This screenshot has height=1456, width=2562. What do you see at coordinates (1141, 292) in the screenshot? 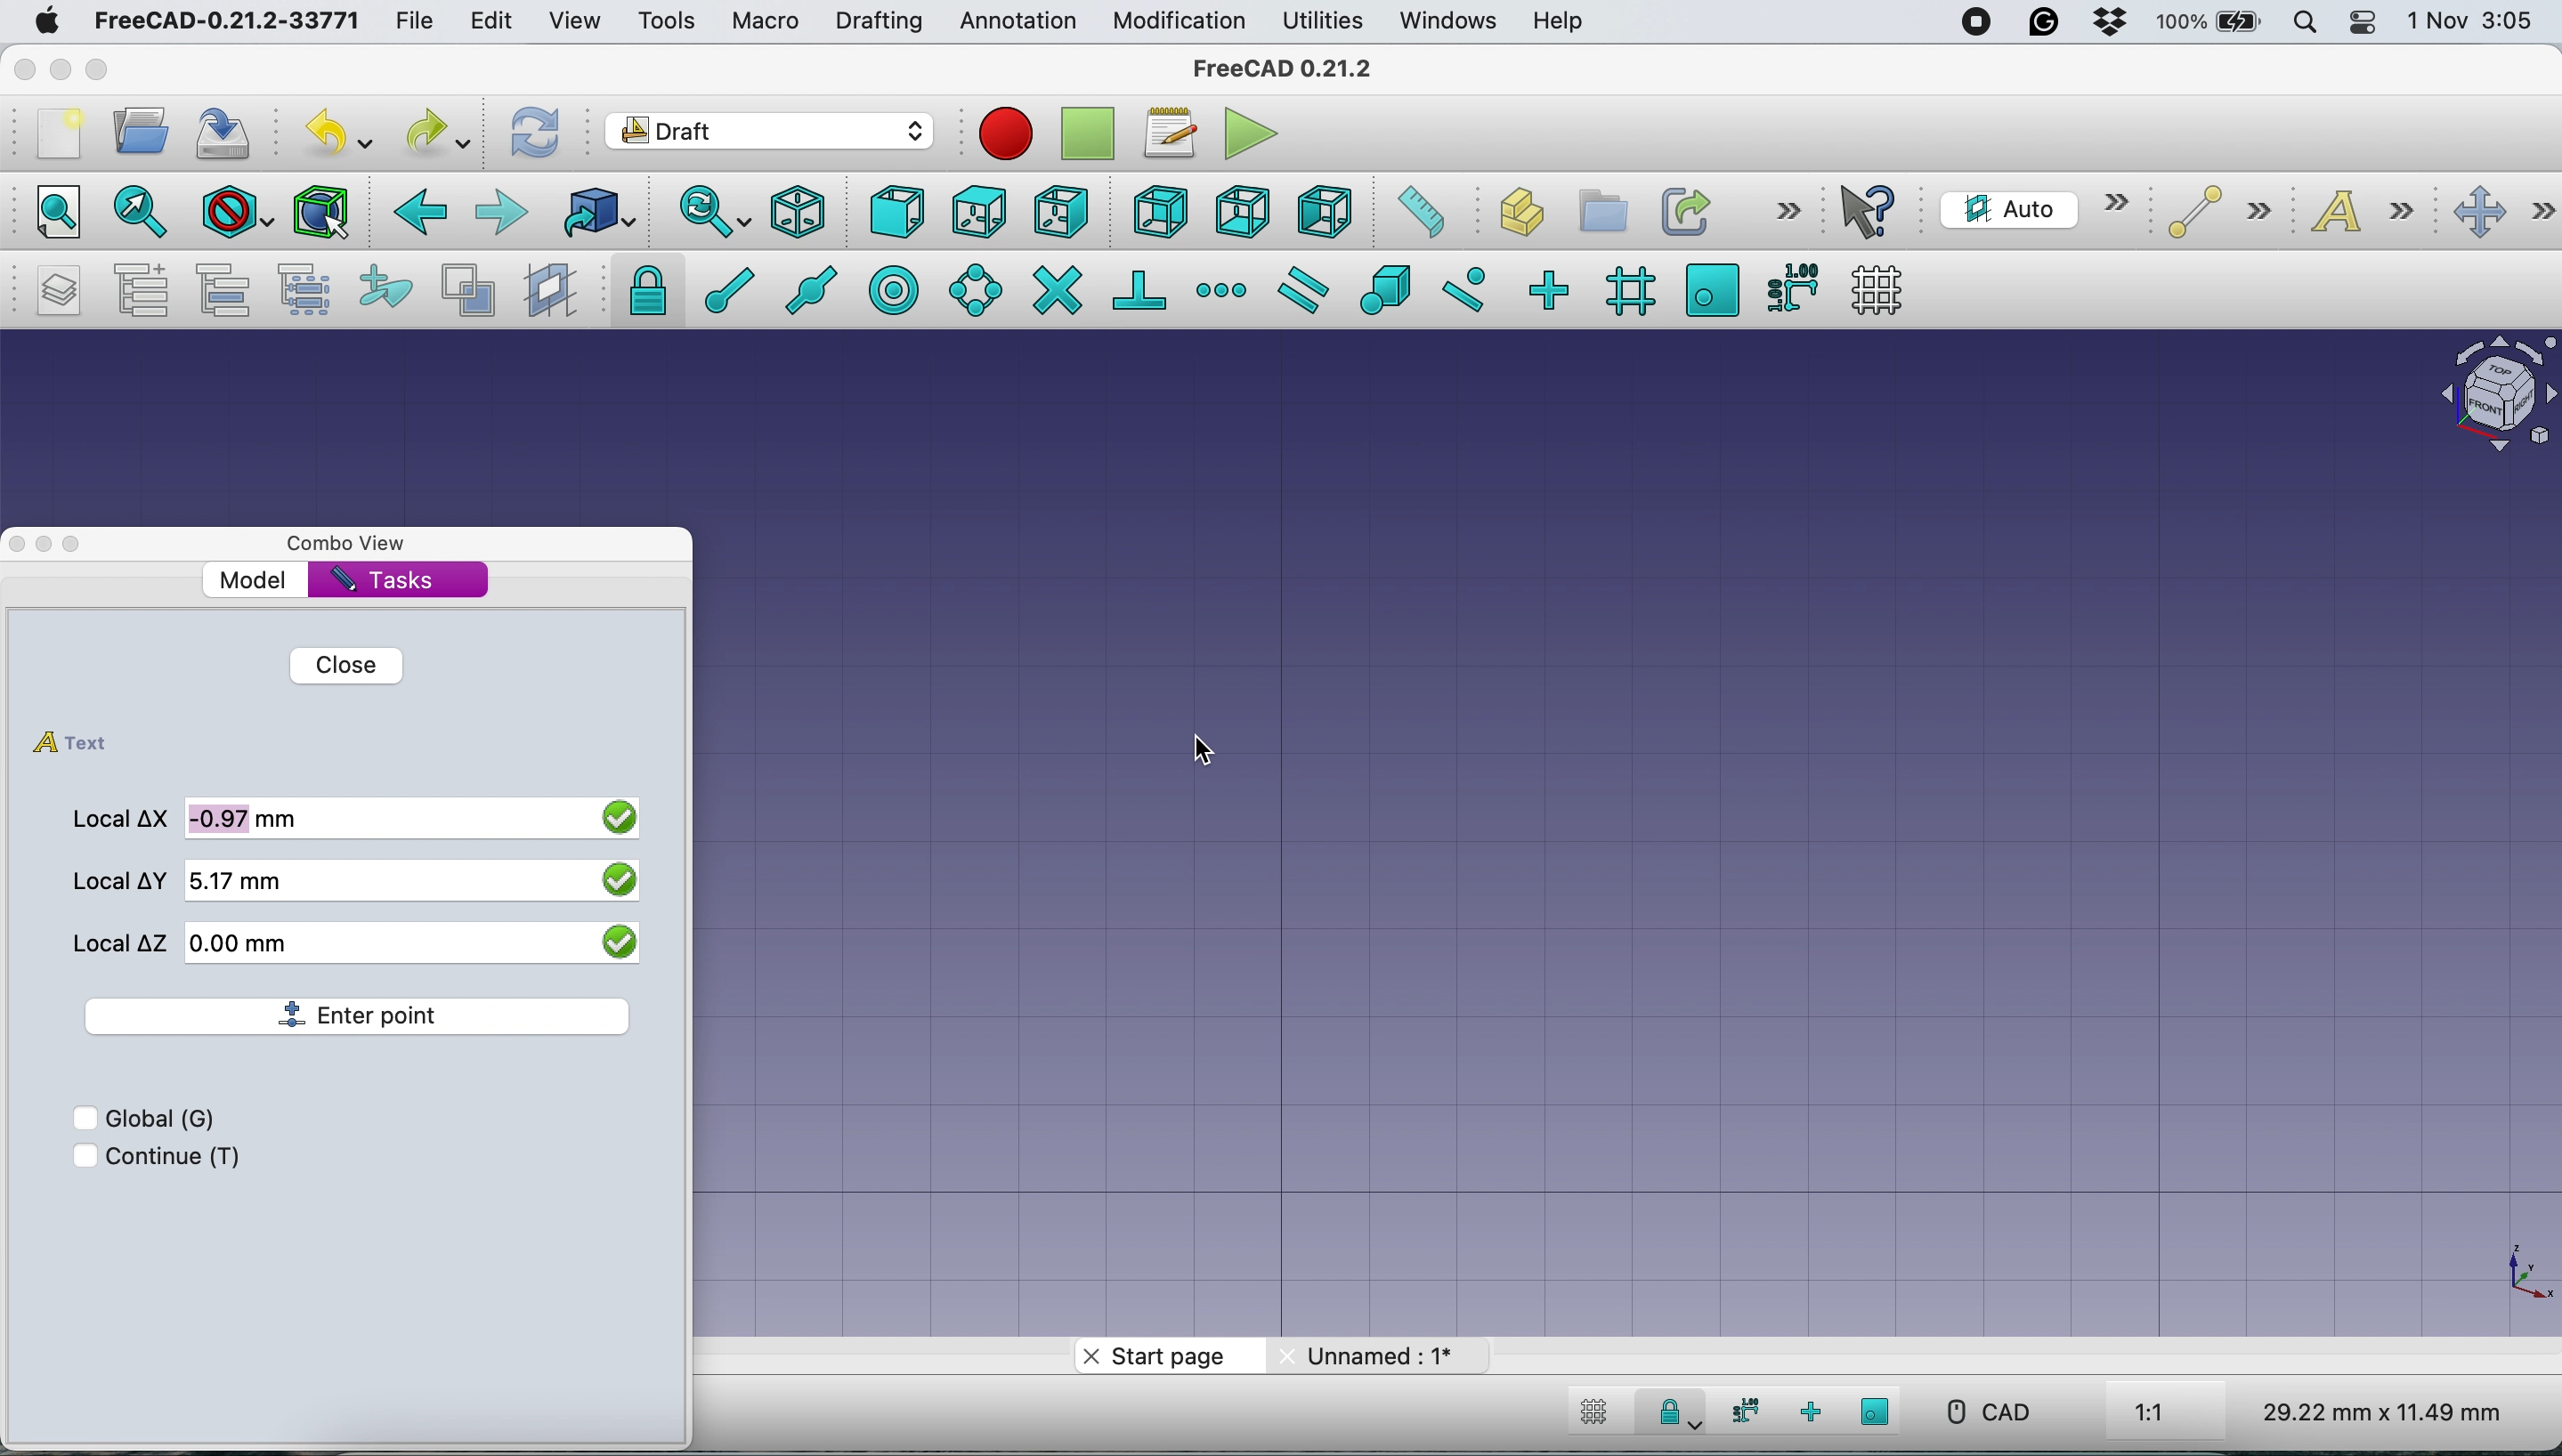
I see `snap perpendiculat` at bounding box center [1141, 292].